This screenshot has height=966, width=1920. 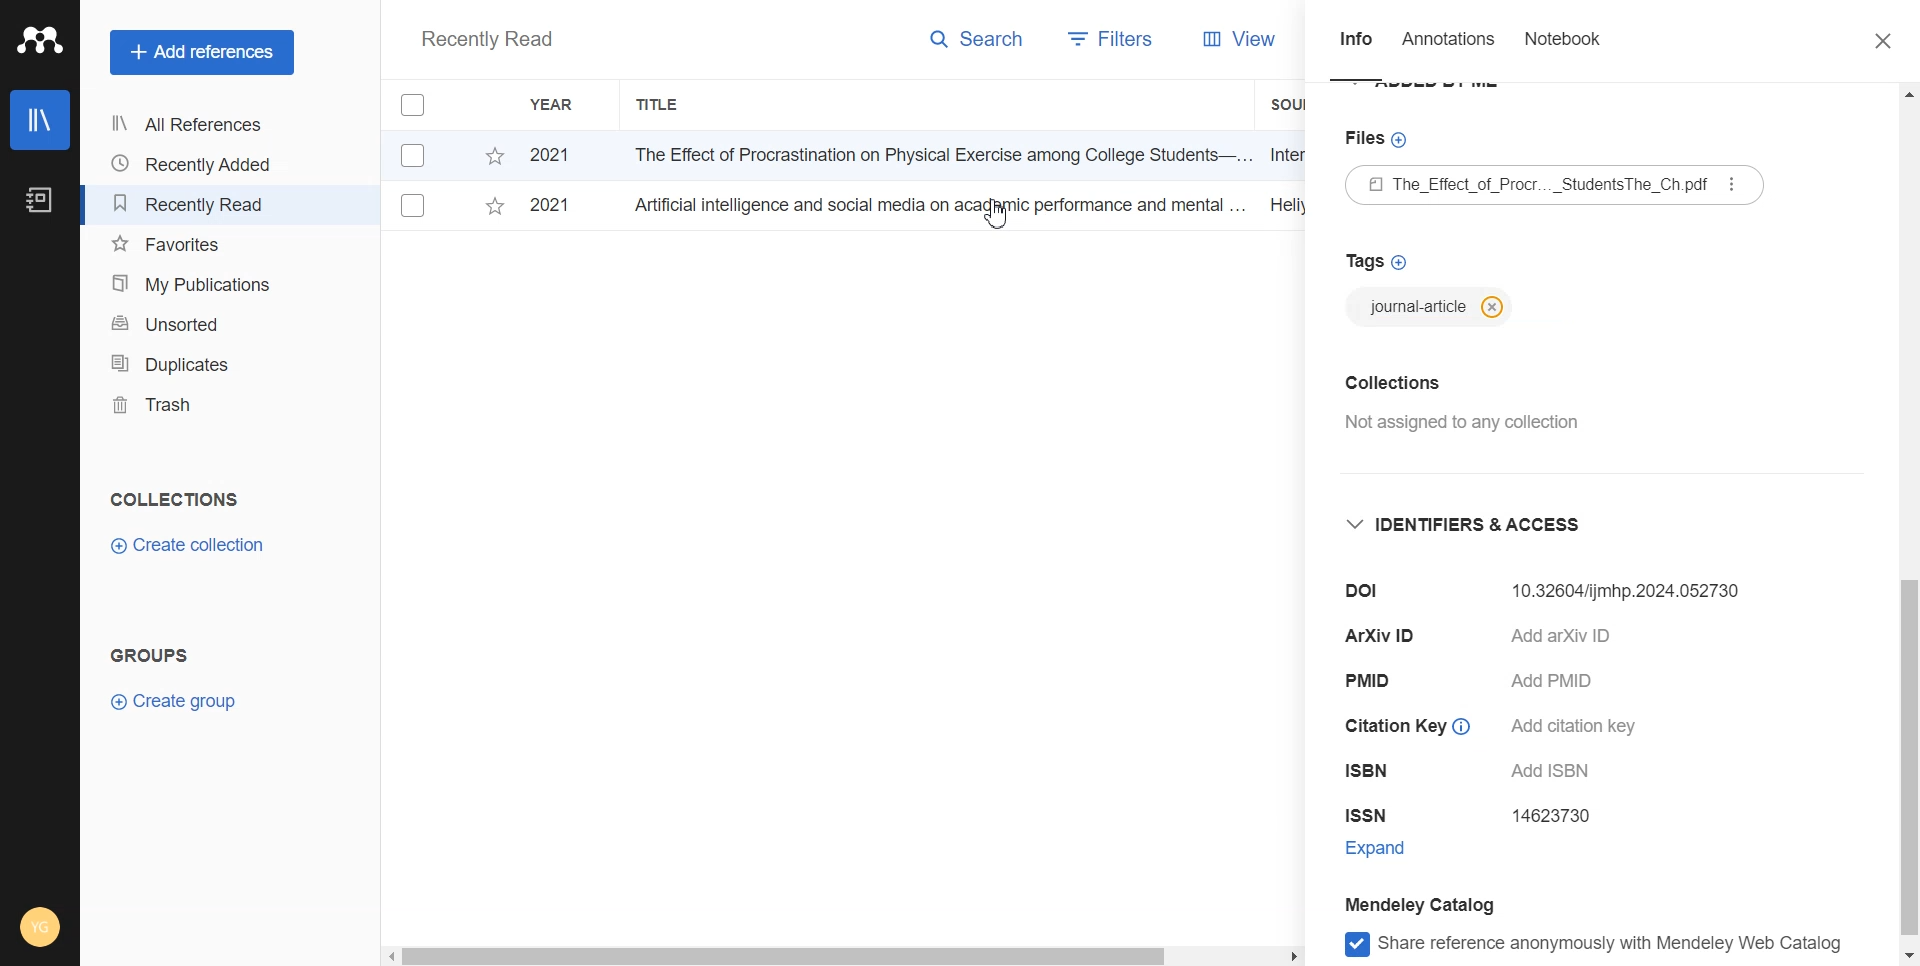 What do you see at coordinates (1443, 903) in the screenshot?
I see `Mendeley Catalog` at bounding box center [1443, 903].